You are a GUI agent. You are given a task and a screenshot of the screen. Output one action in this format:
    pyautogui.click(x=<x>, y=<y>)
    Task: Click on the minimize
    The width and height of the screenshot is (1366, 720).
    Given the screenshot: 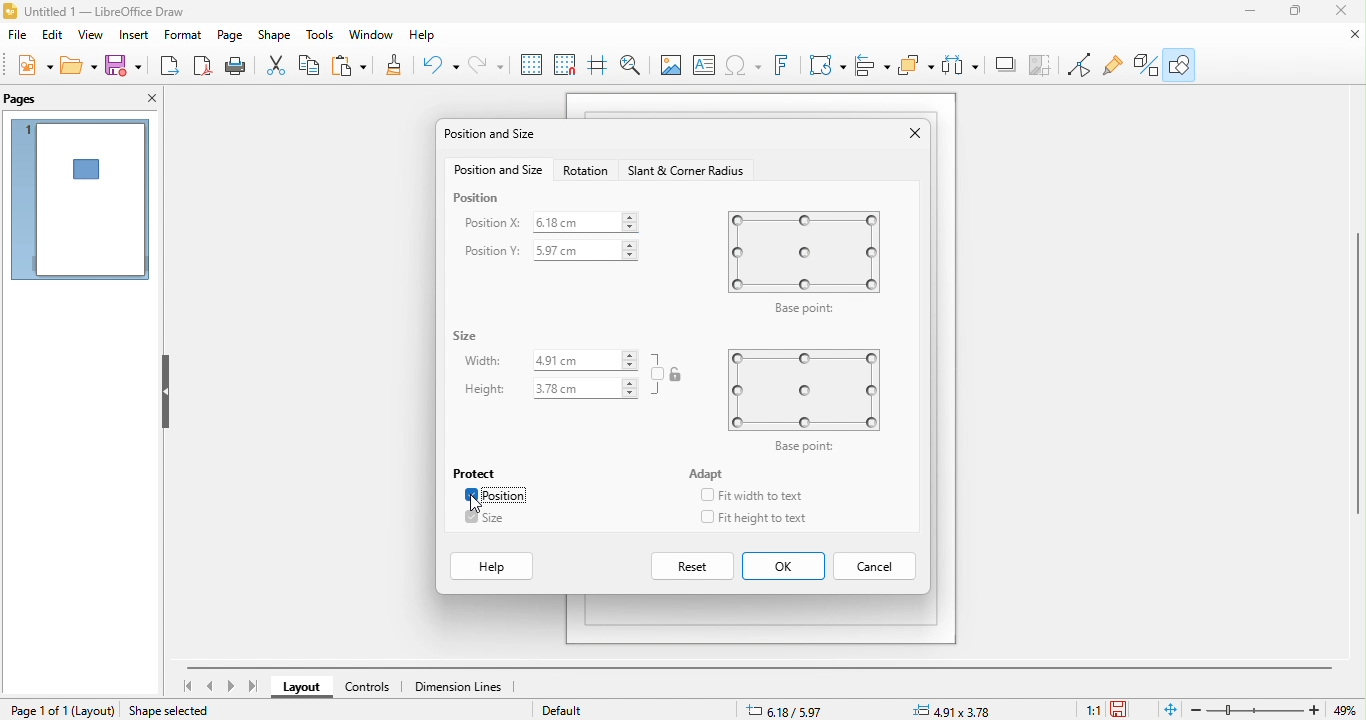 What is the action you would take?
    pyautogui.click(x=1348, y=34)
    